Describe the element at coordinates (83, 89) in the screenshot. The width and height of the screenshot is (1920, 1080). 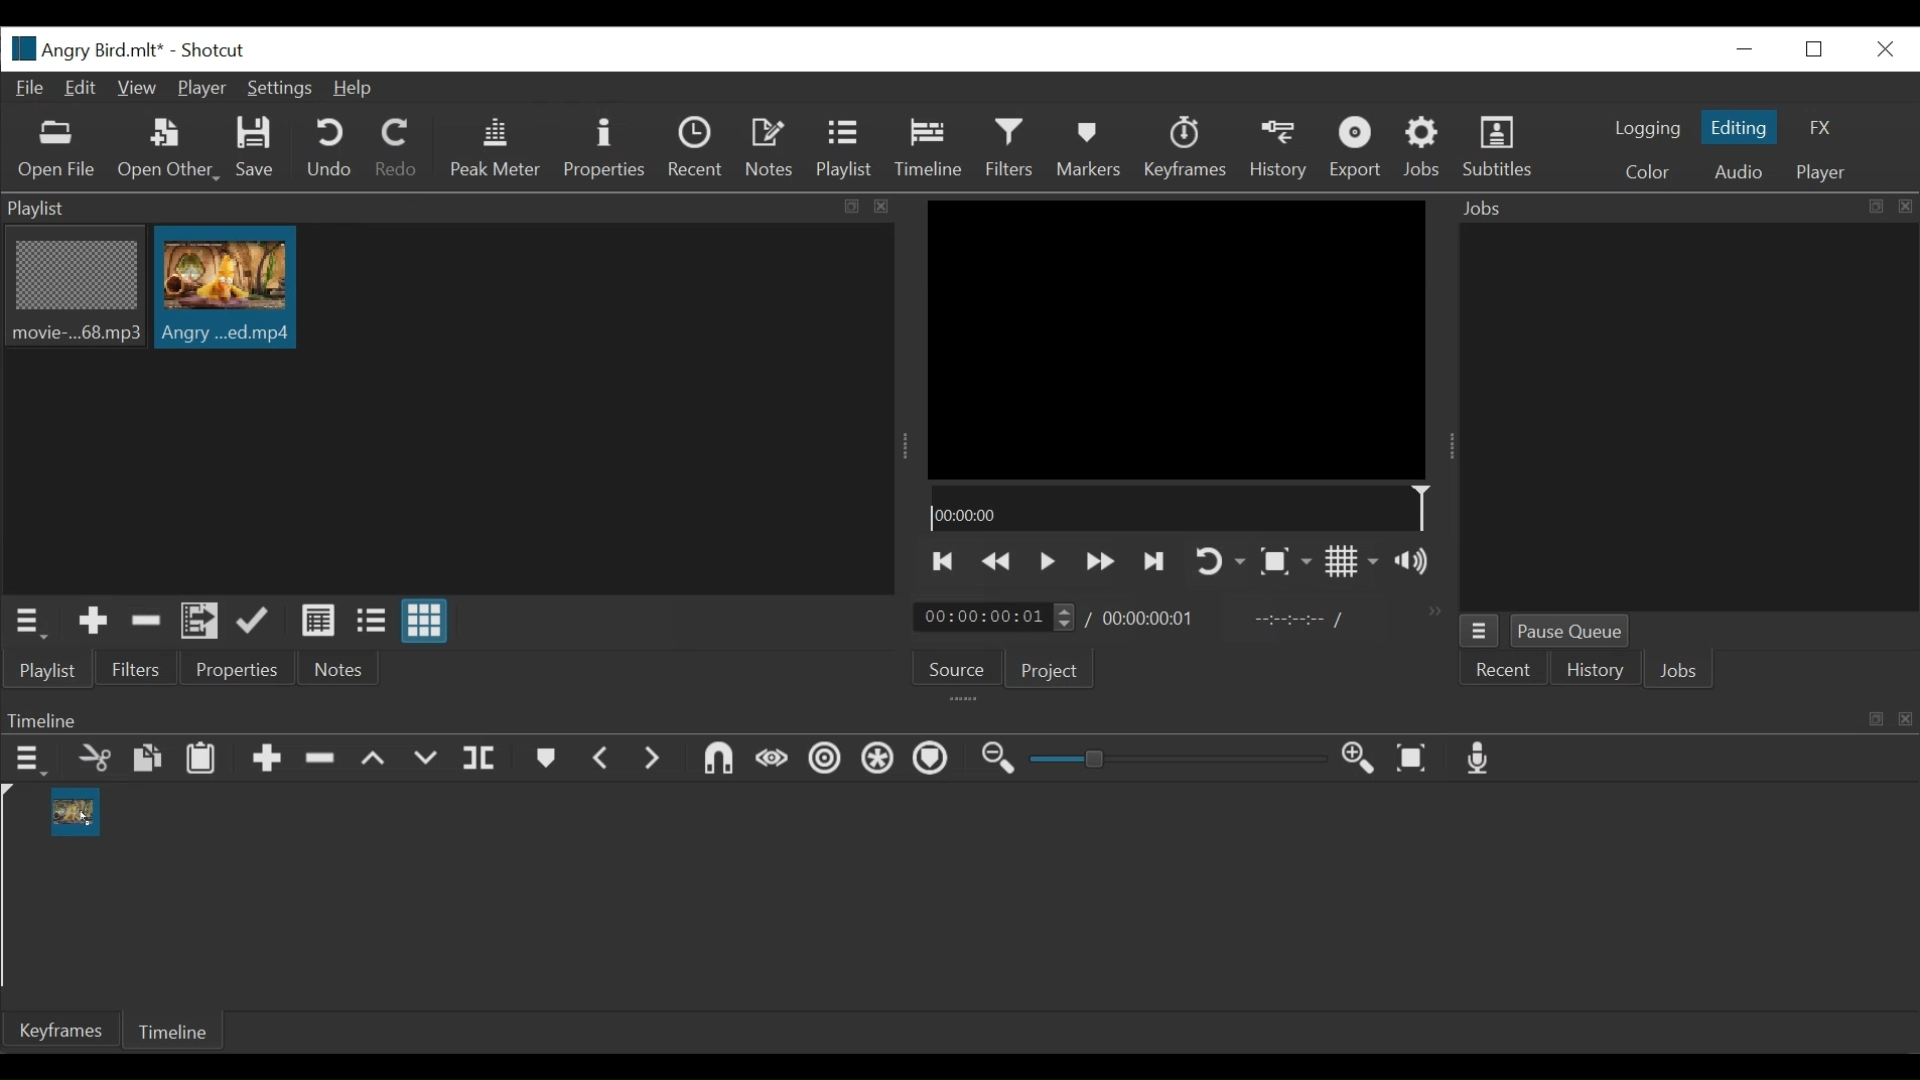
I see `Edit` at that location.